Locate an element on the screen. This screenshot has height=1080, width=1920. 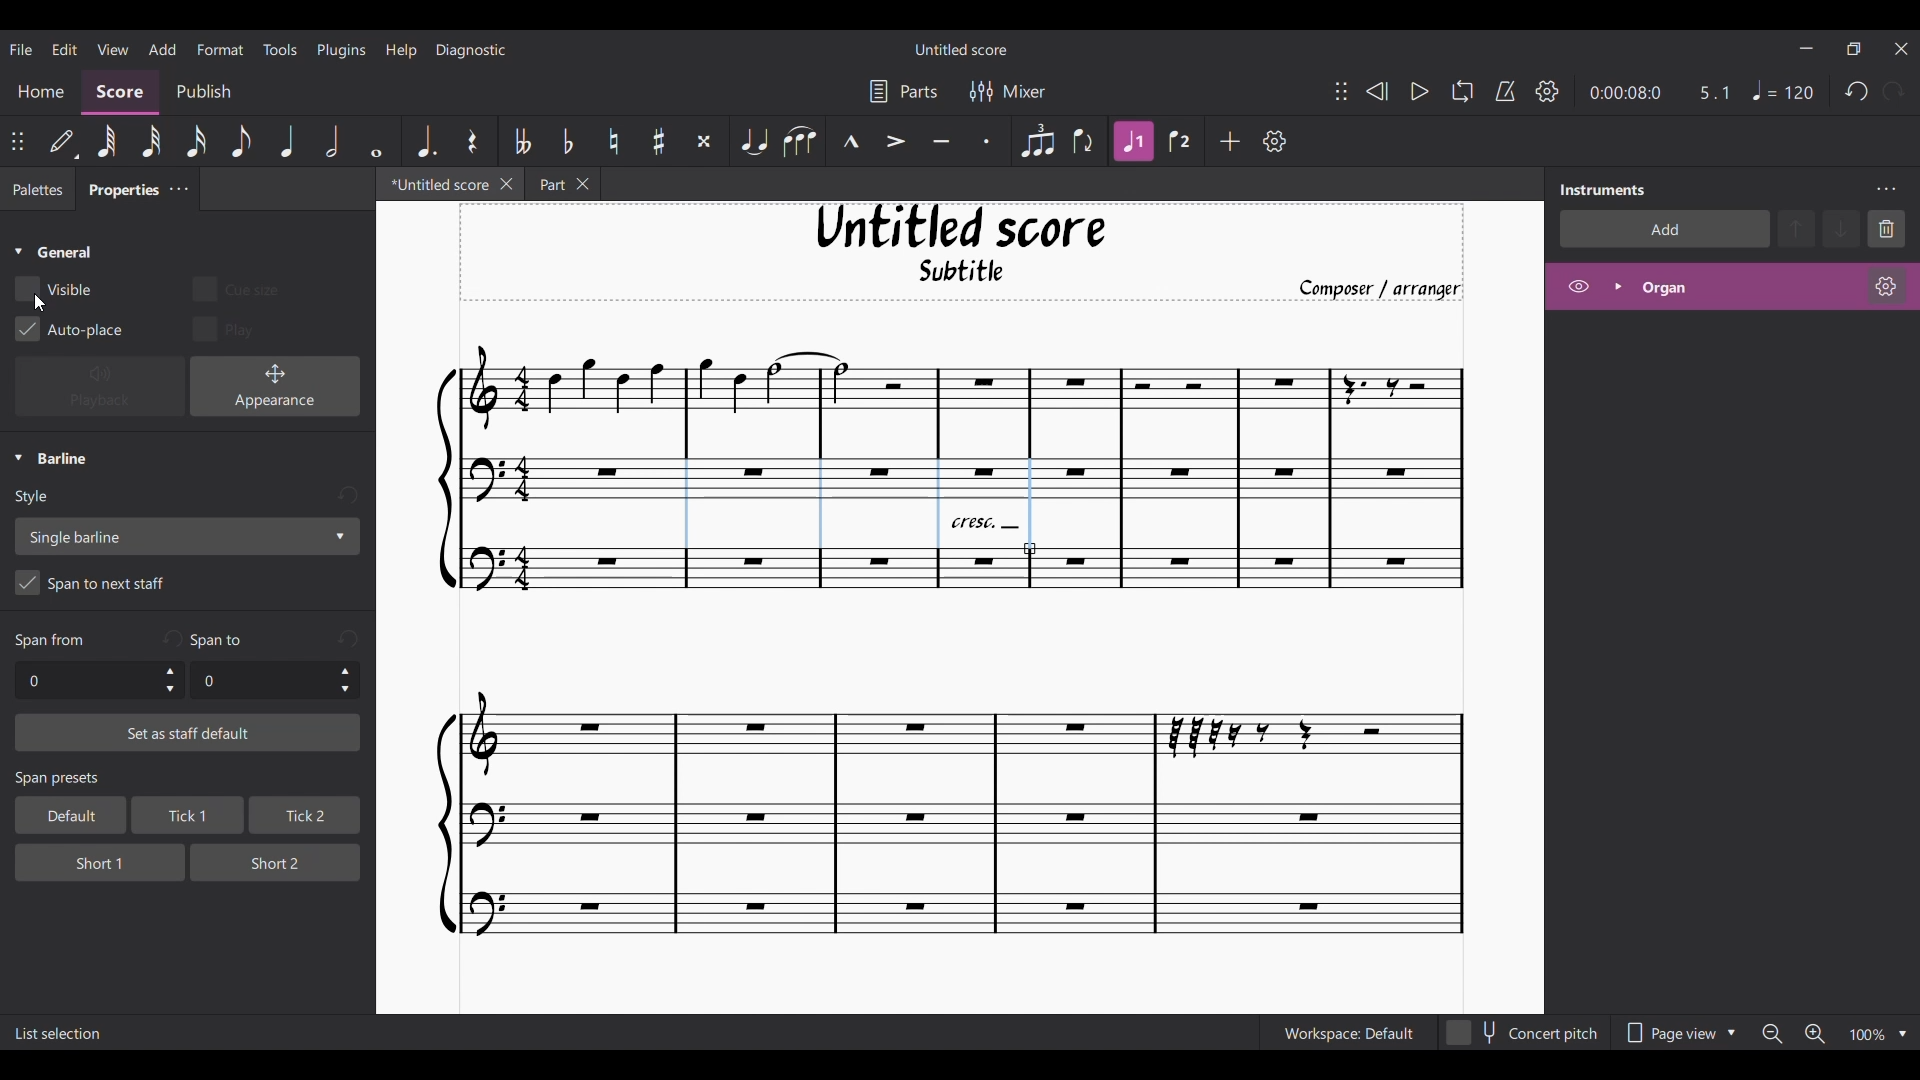
Page view options is located at coordinates (1676, 1033).